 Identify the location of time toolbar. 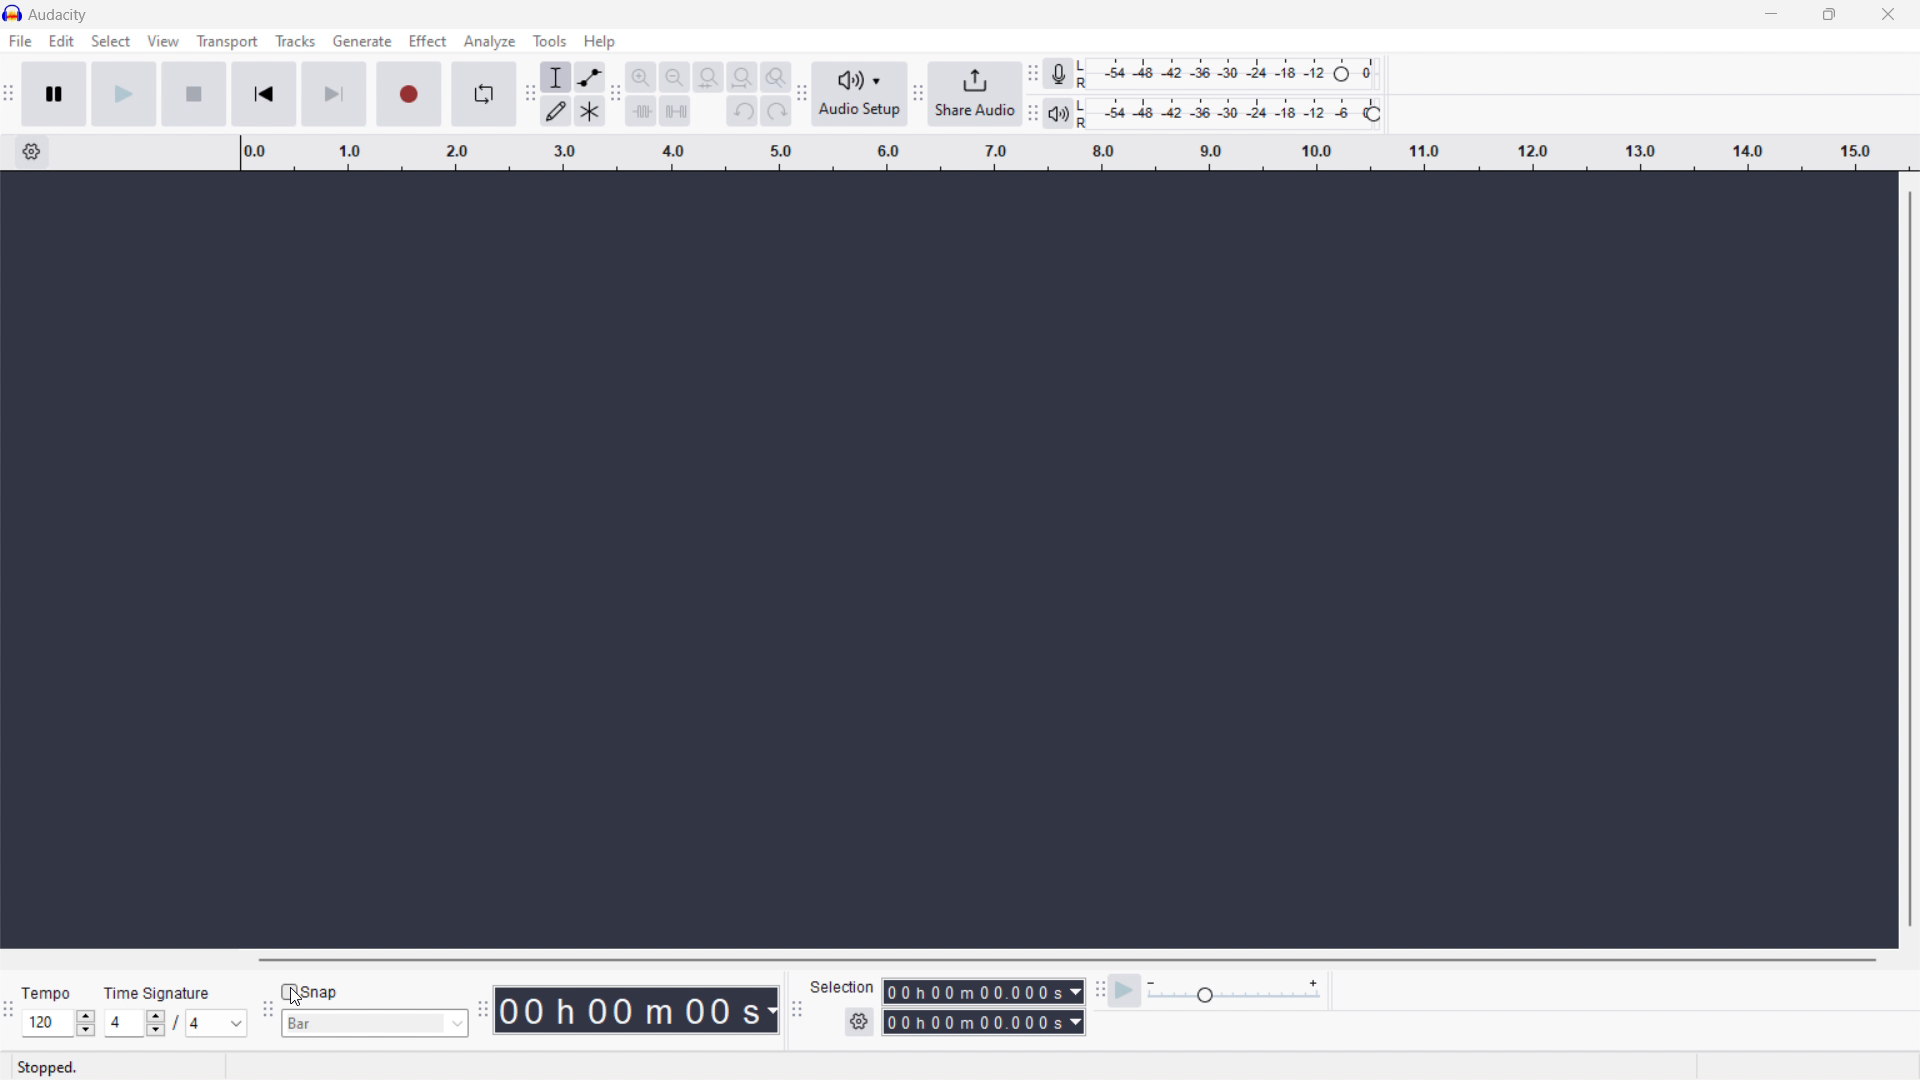
(480, 1010).